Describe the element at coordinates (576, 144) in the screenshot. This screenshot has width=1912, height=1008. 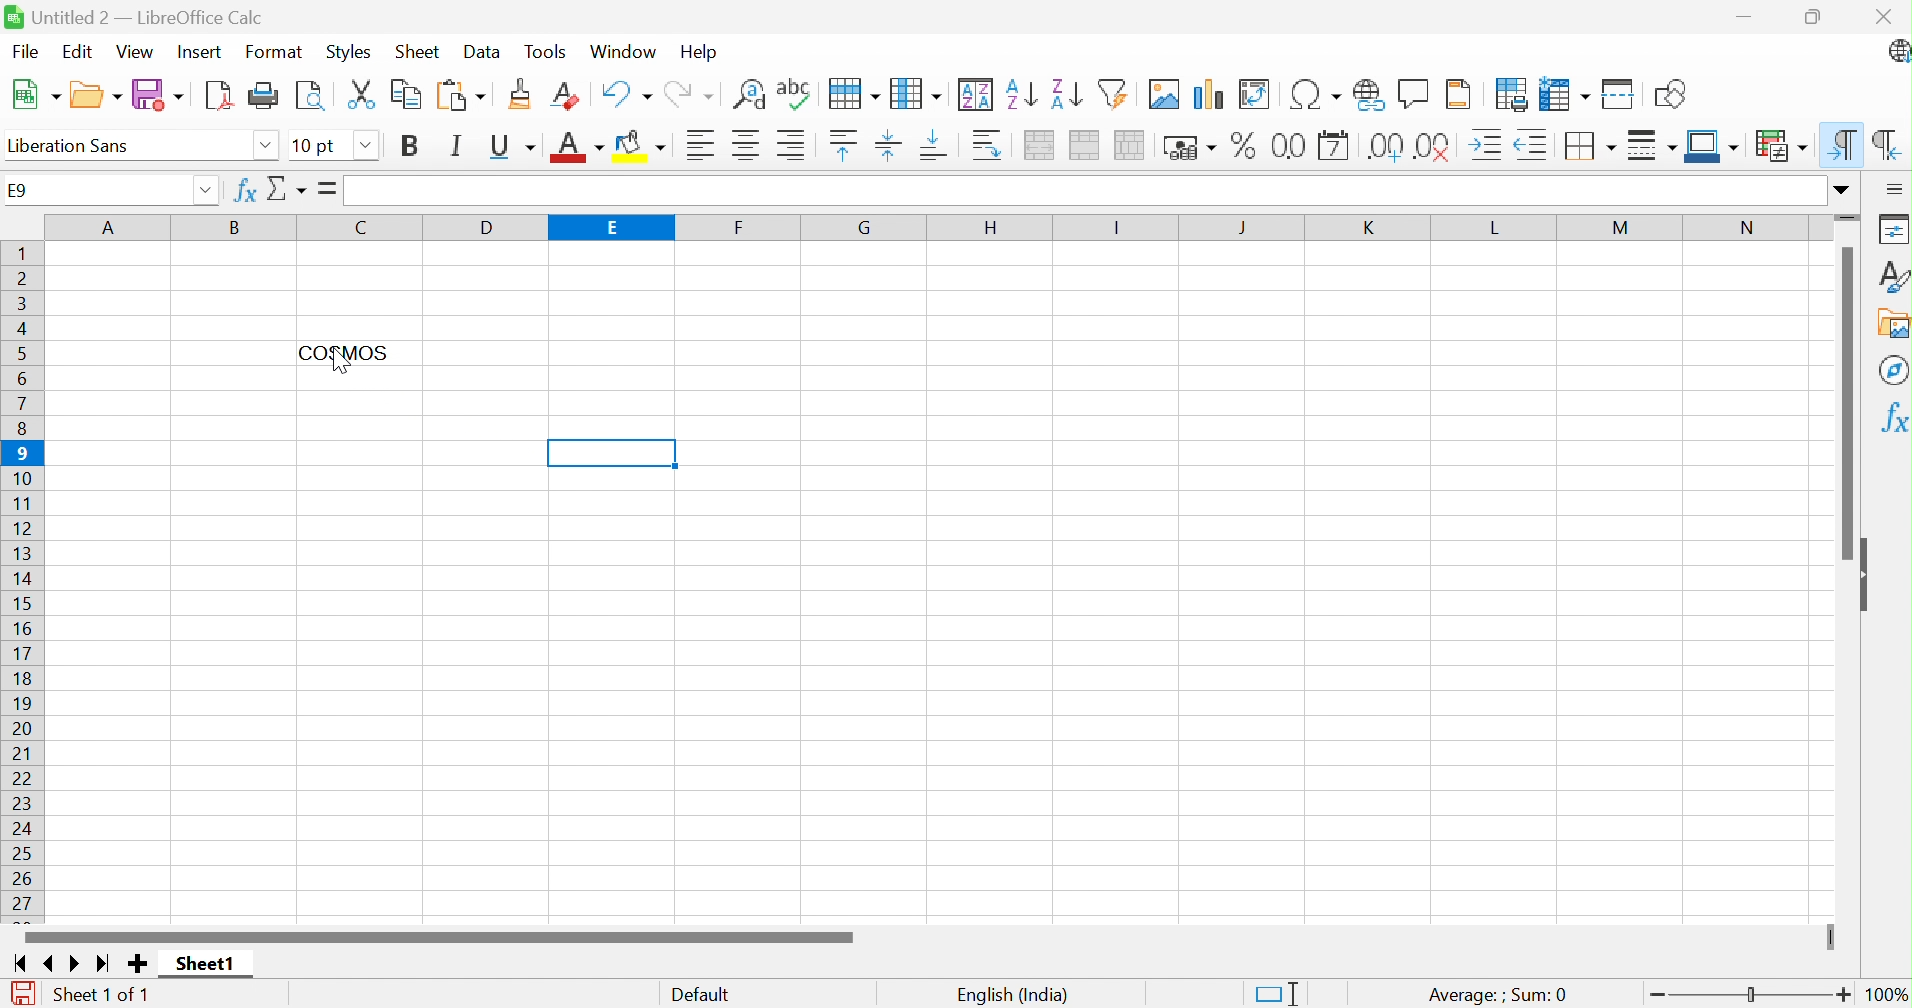
I see `Font color` at that location.